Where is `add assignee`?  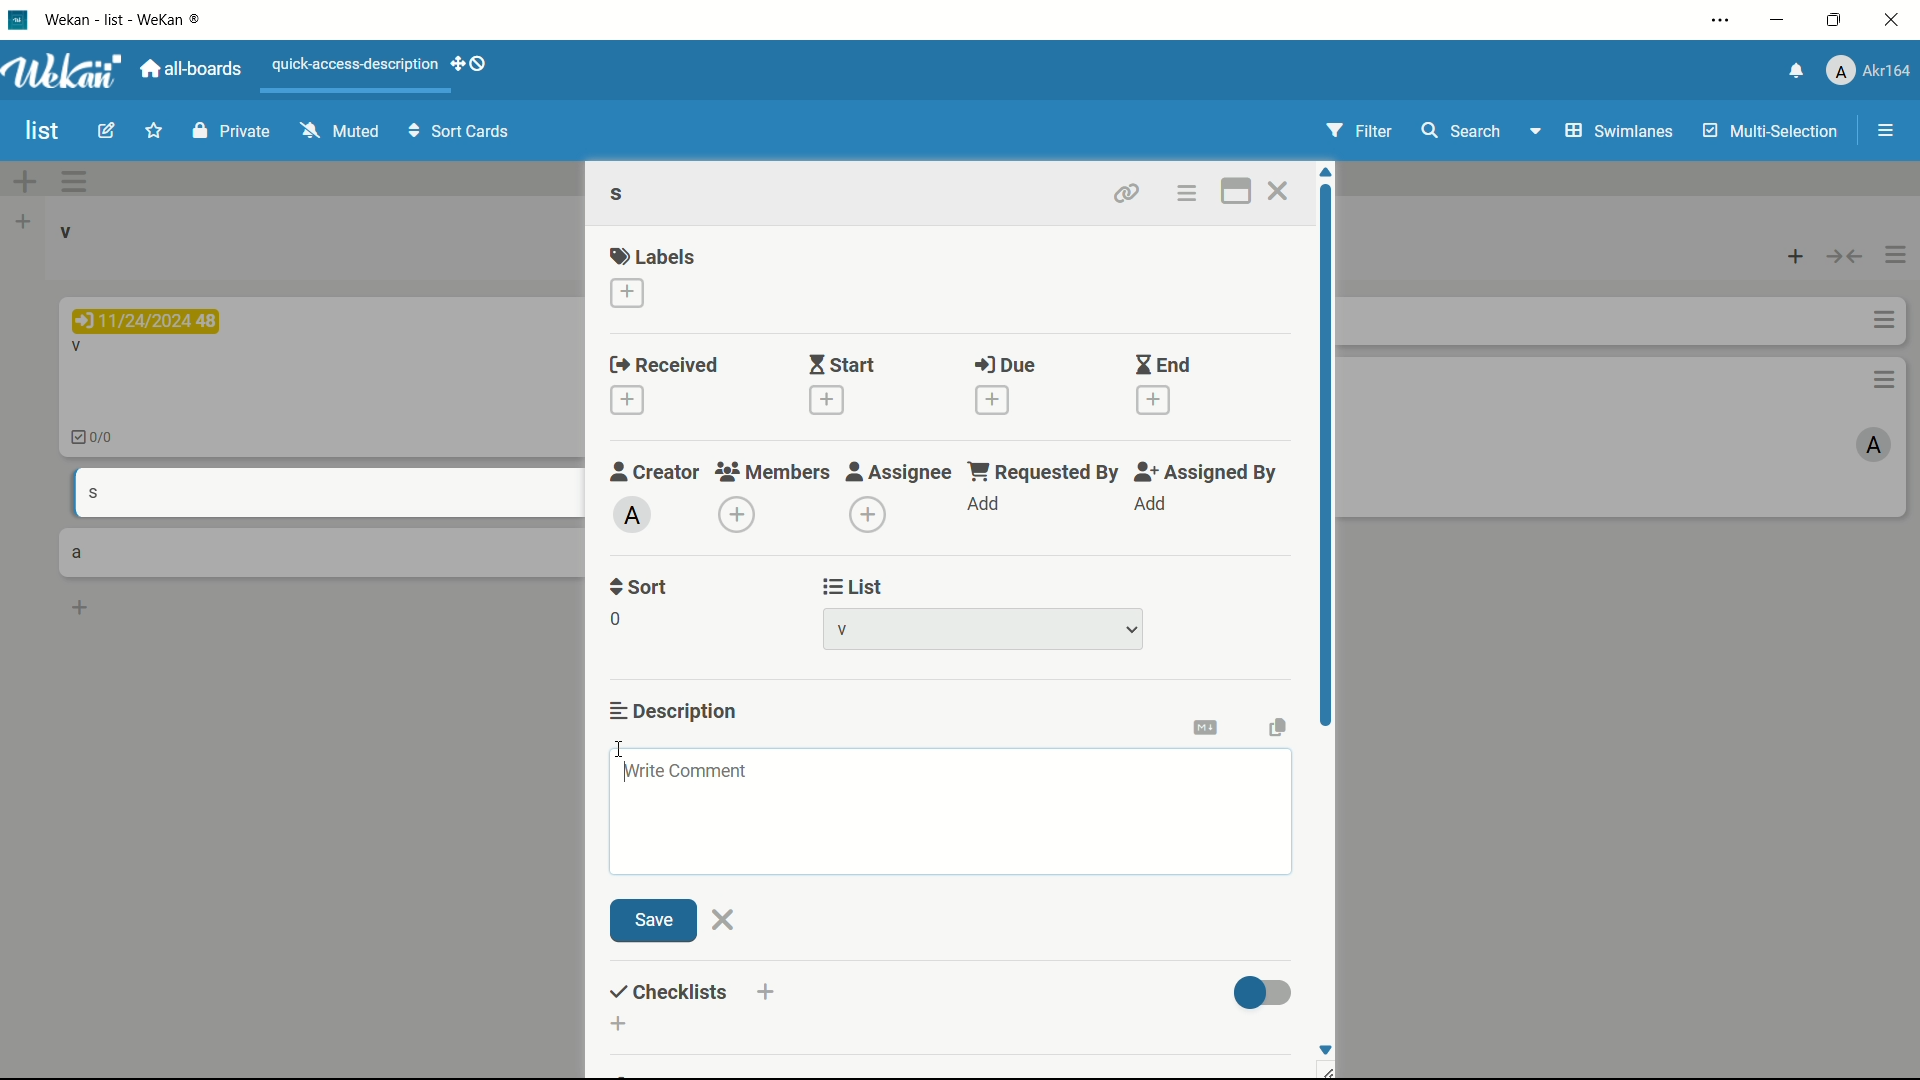
add assignee is located at coordinates (868, 516).